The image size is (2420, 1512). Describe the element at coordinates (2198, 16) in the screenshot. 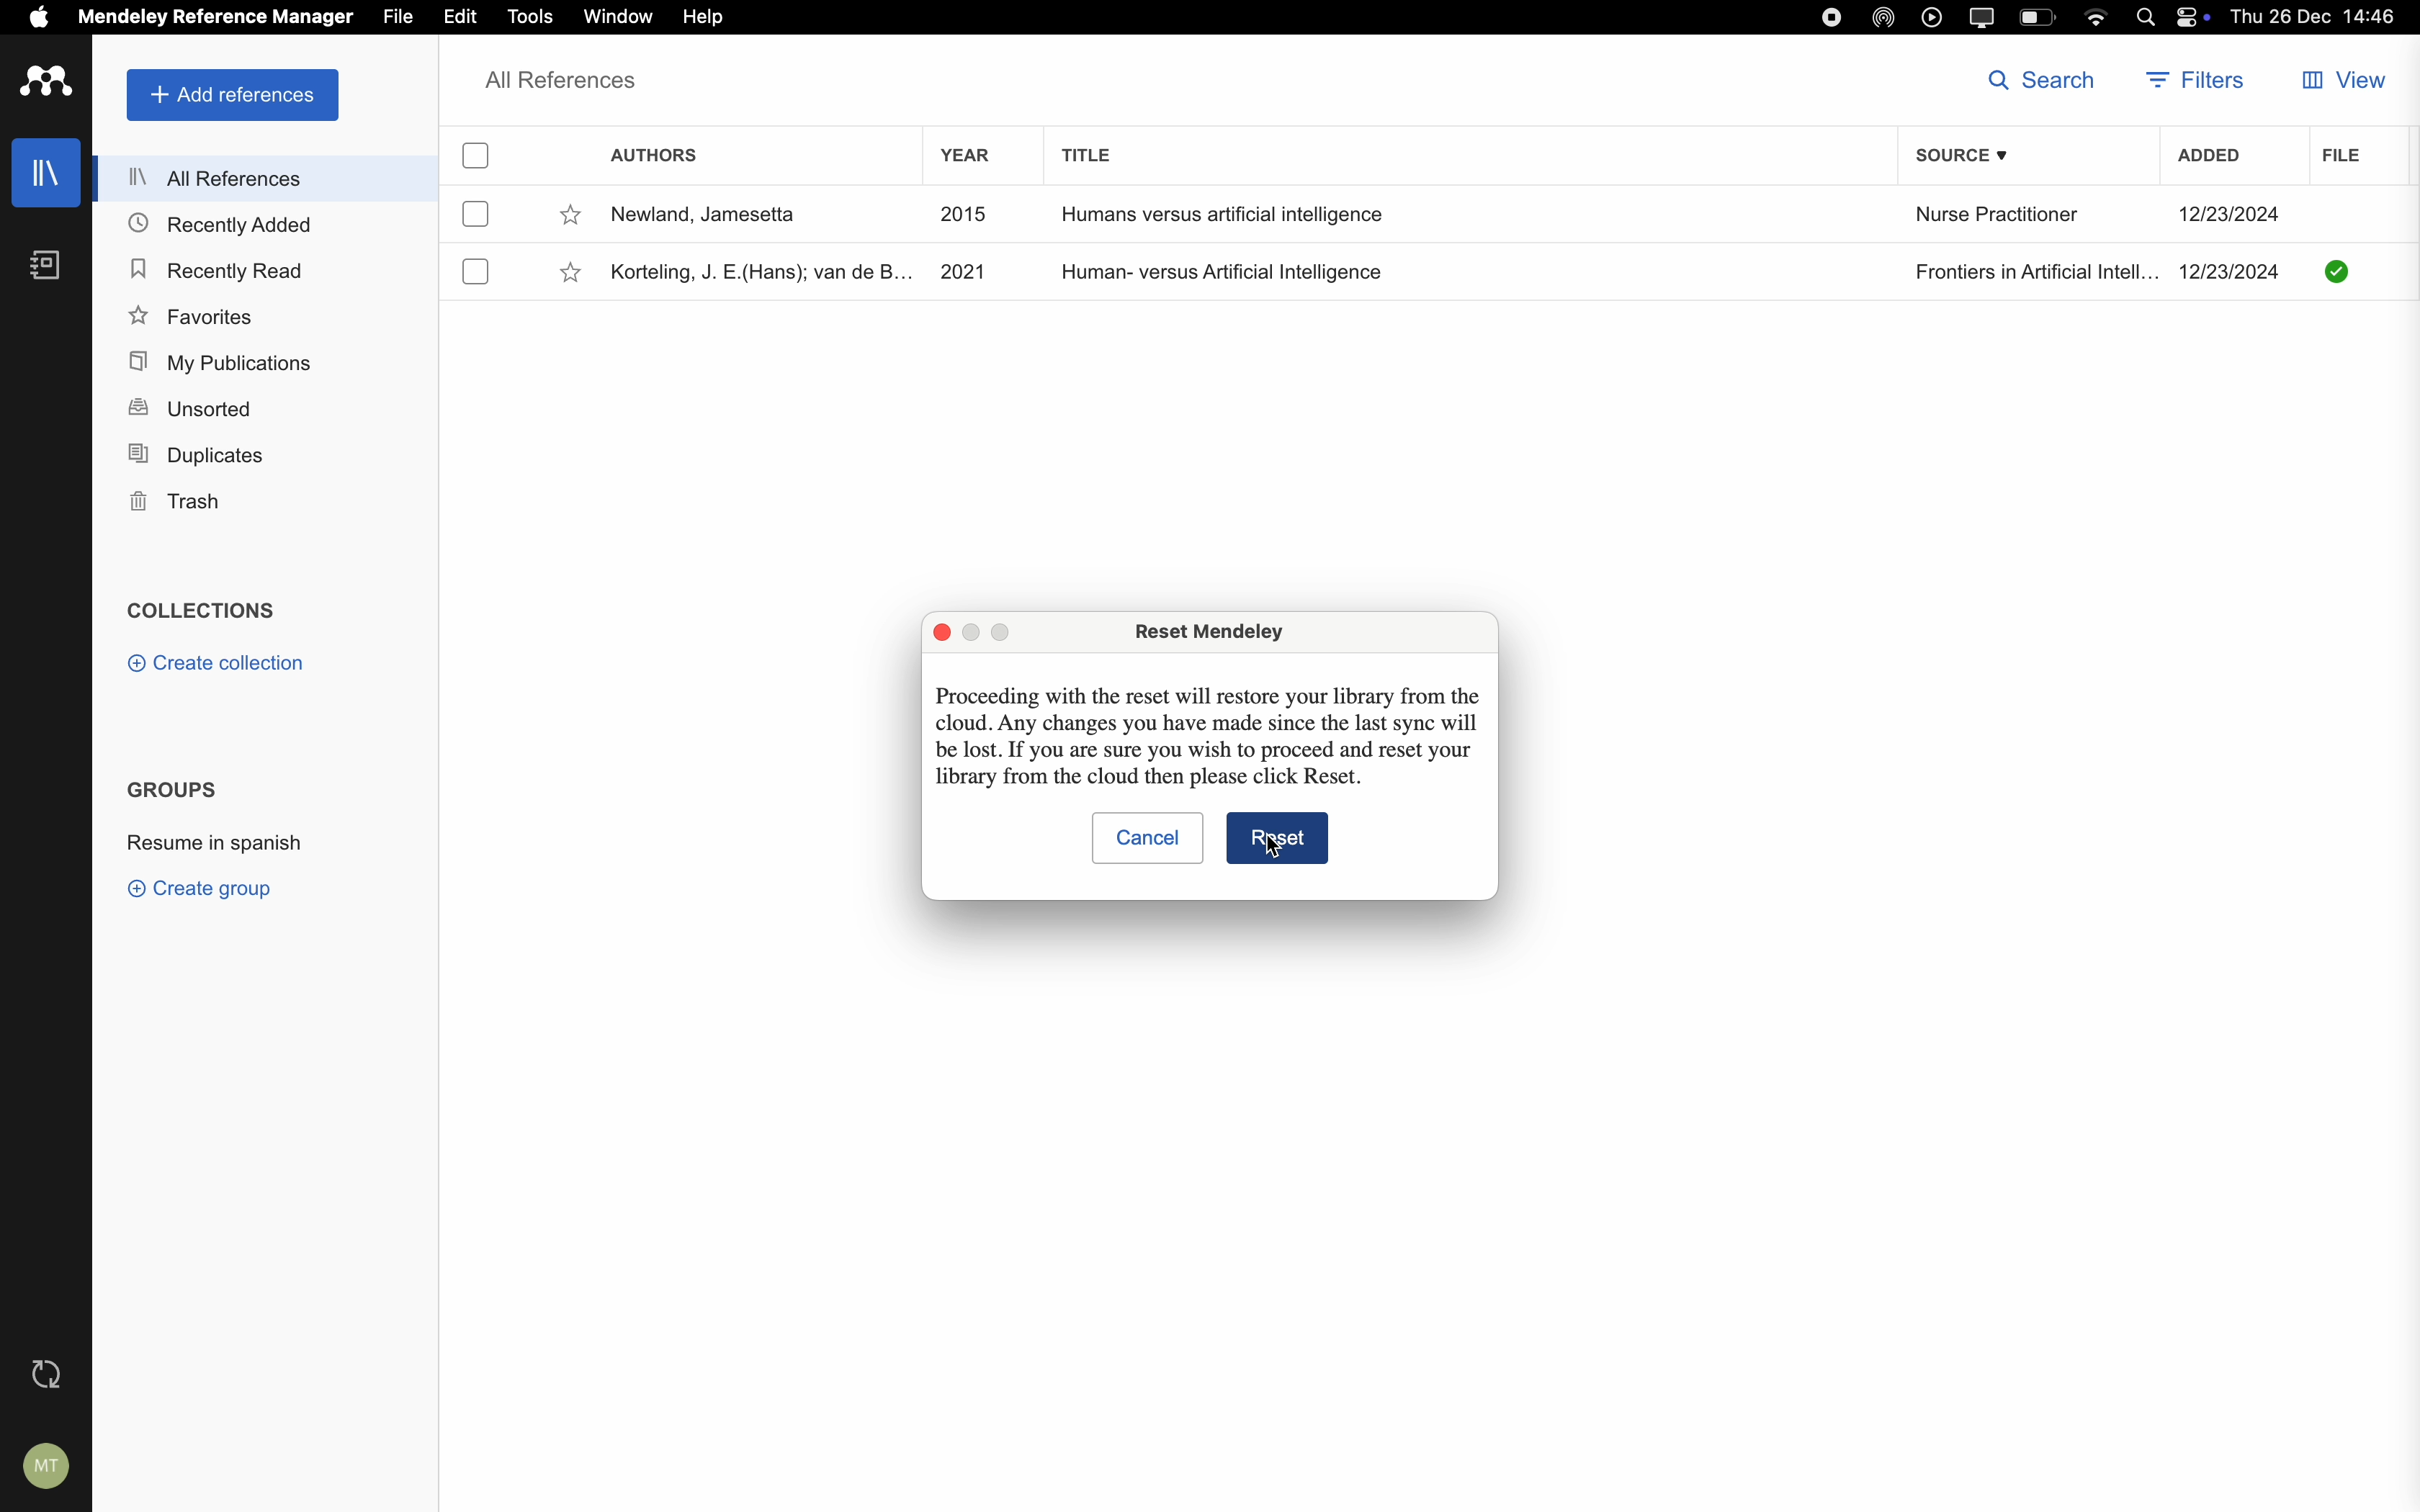

I see `controls` at that location.